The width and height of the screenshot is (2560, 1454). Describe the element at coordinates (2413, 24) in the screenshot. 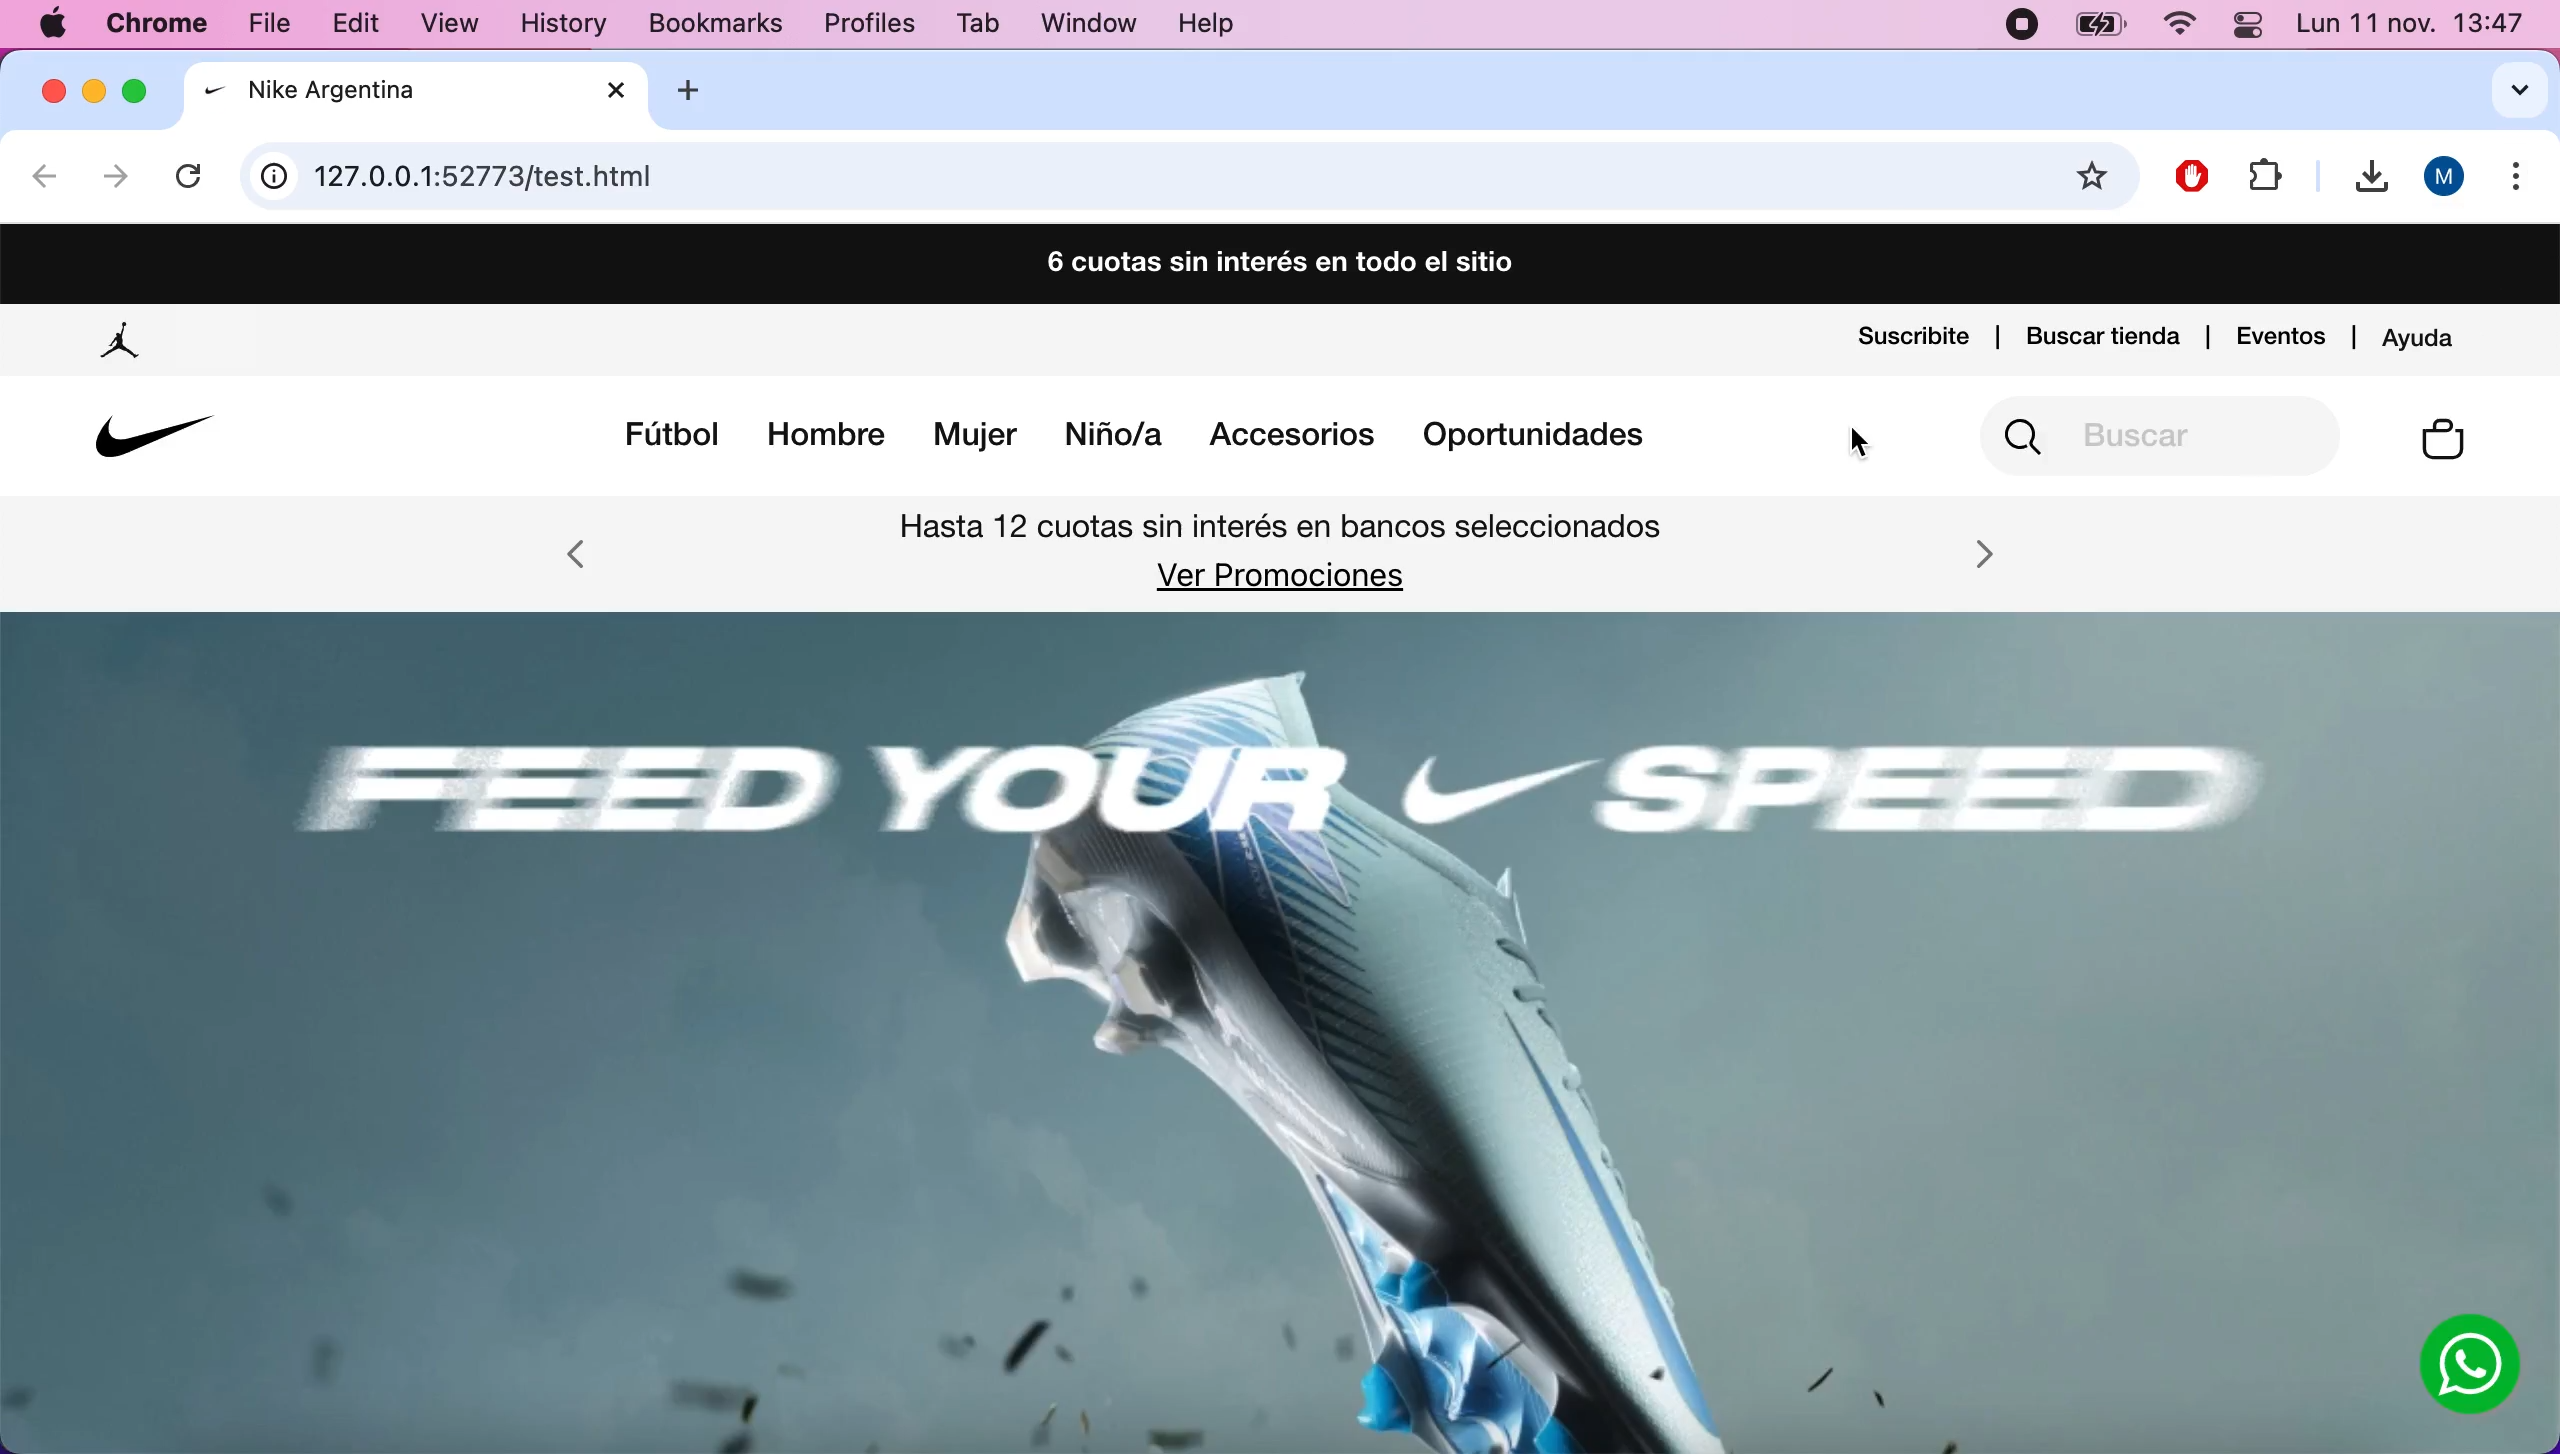

I see `time and date` at that location.